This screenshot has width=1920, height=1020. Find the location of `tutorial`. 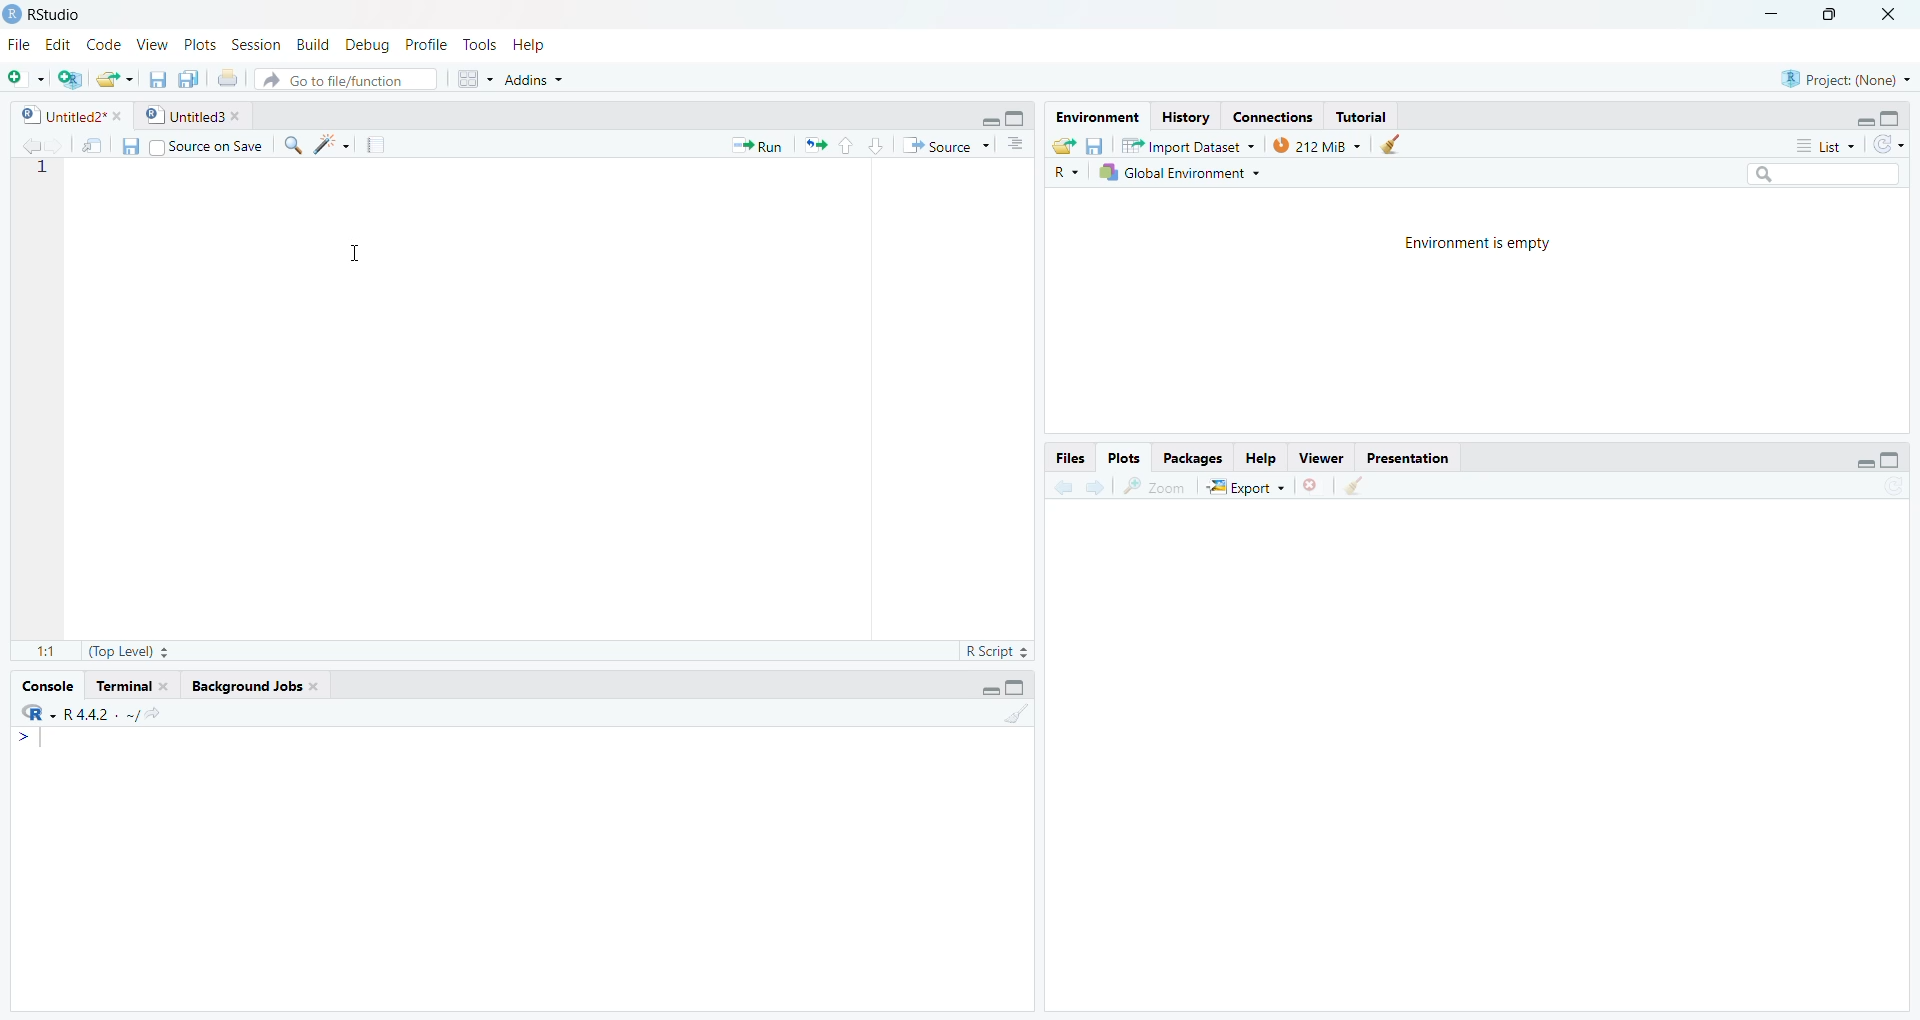

tutorial is located at coordinates (1364, 114).